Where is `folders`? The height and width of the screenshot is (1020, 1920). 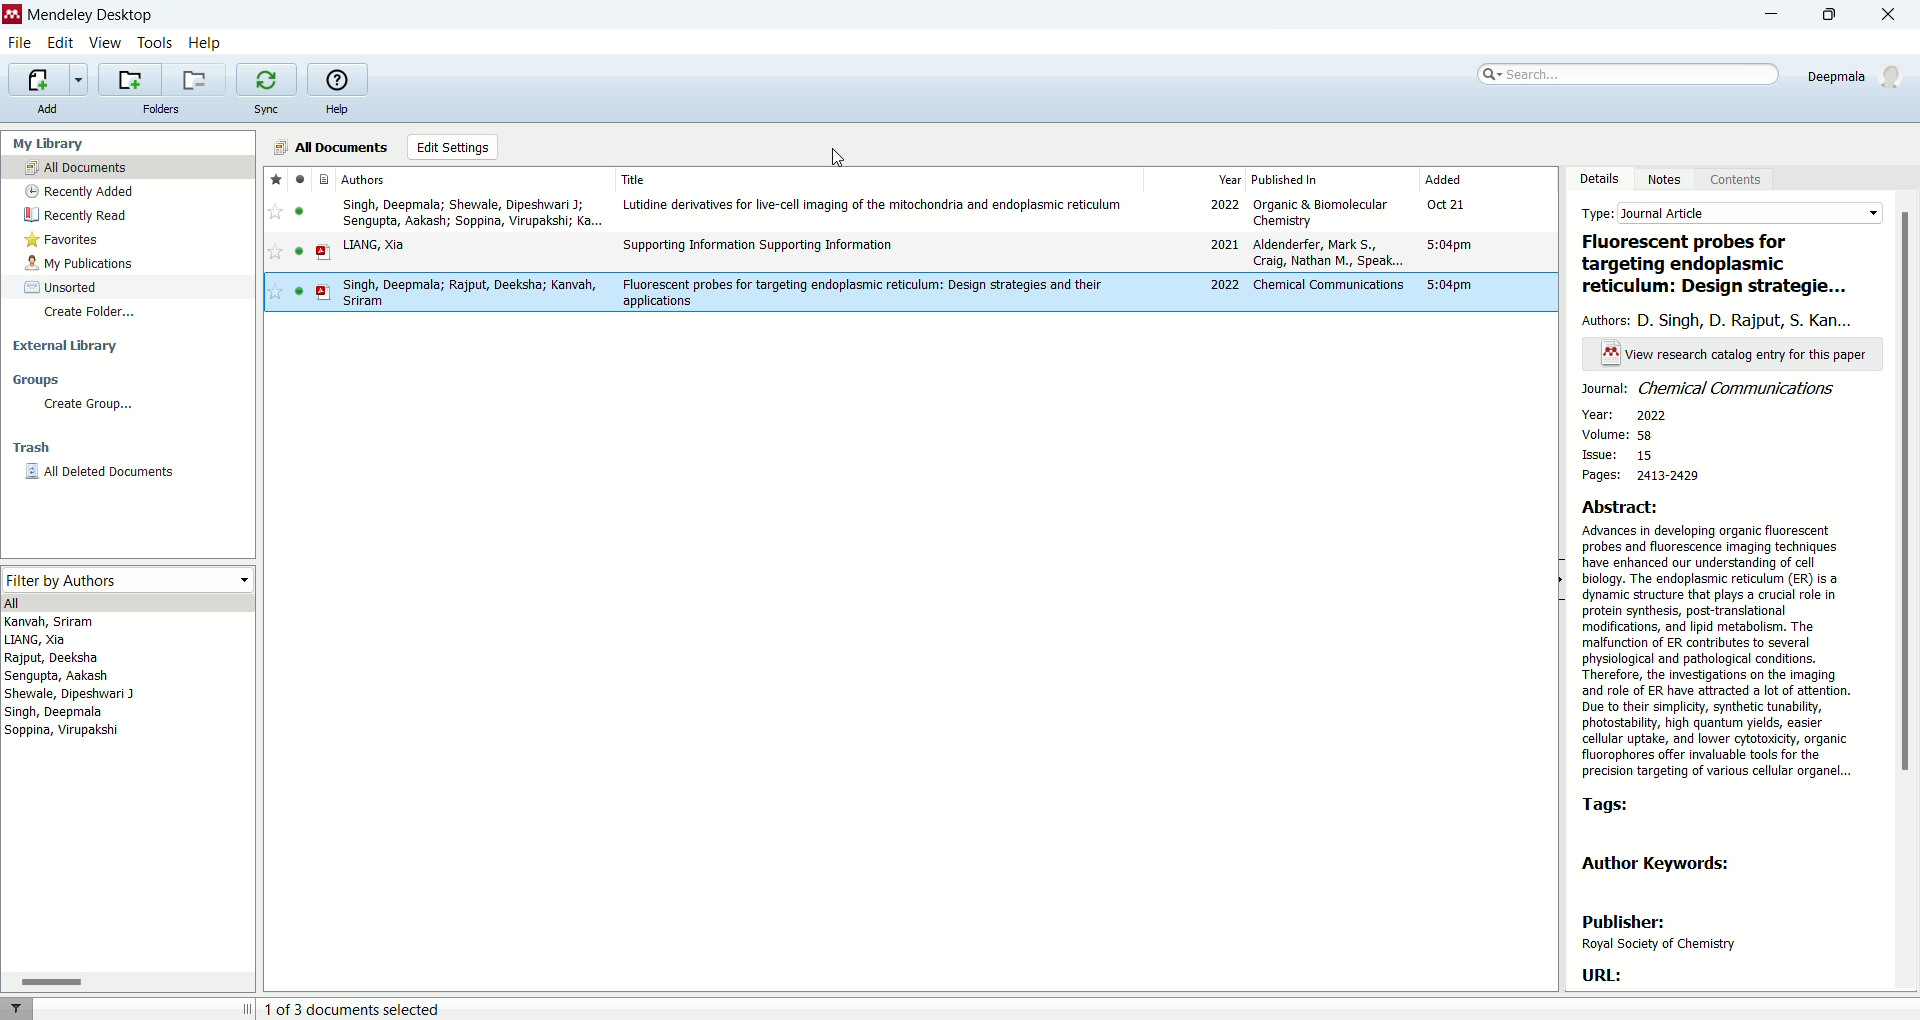 folders is located at coordinates (163, 110).